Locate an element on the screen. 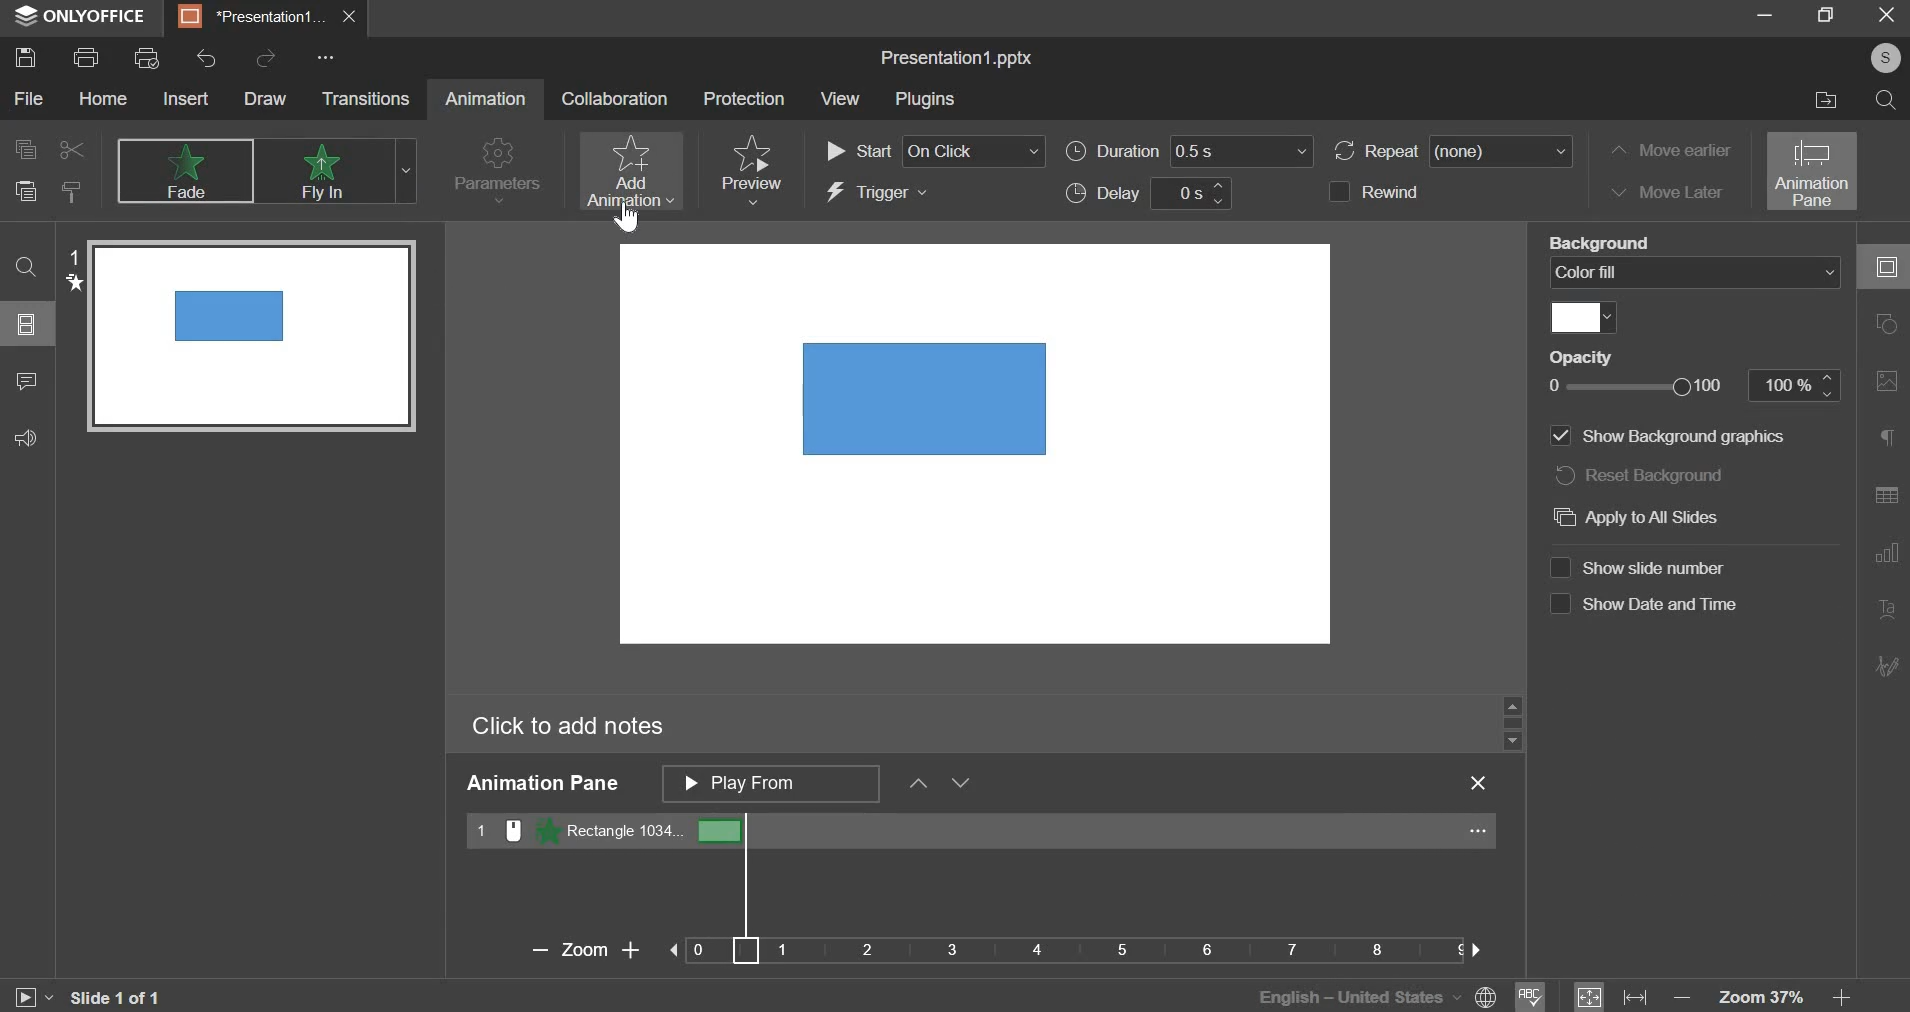  zoom out is located at coordinates (1683, 993).